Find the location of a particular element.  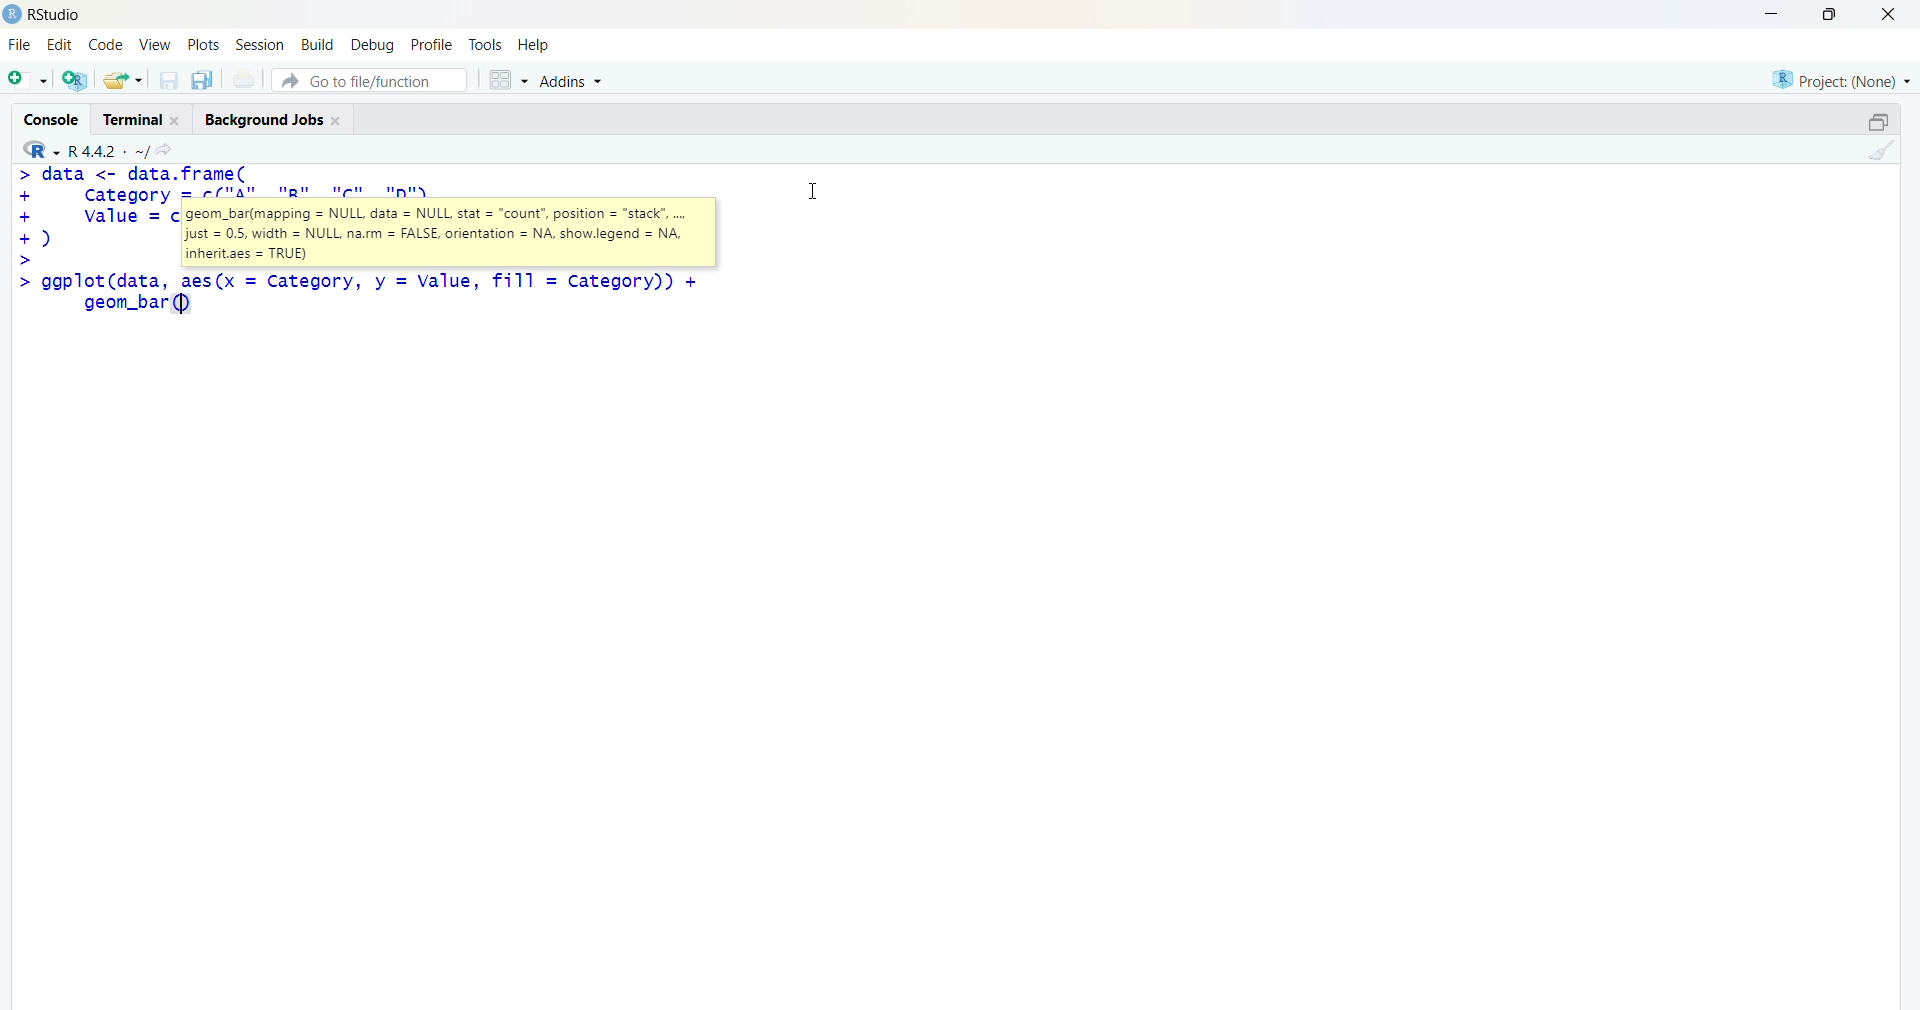

Close is located at coordinates (1885, 14).